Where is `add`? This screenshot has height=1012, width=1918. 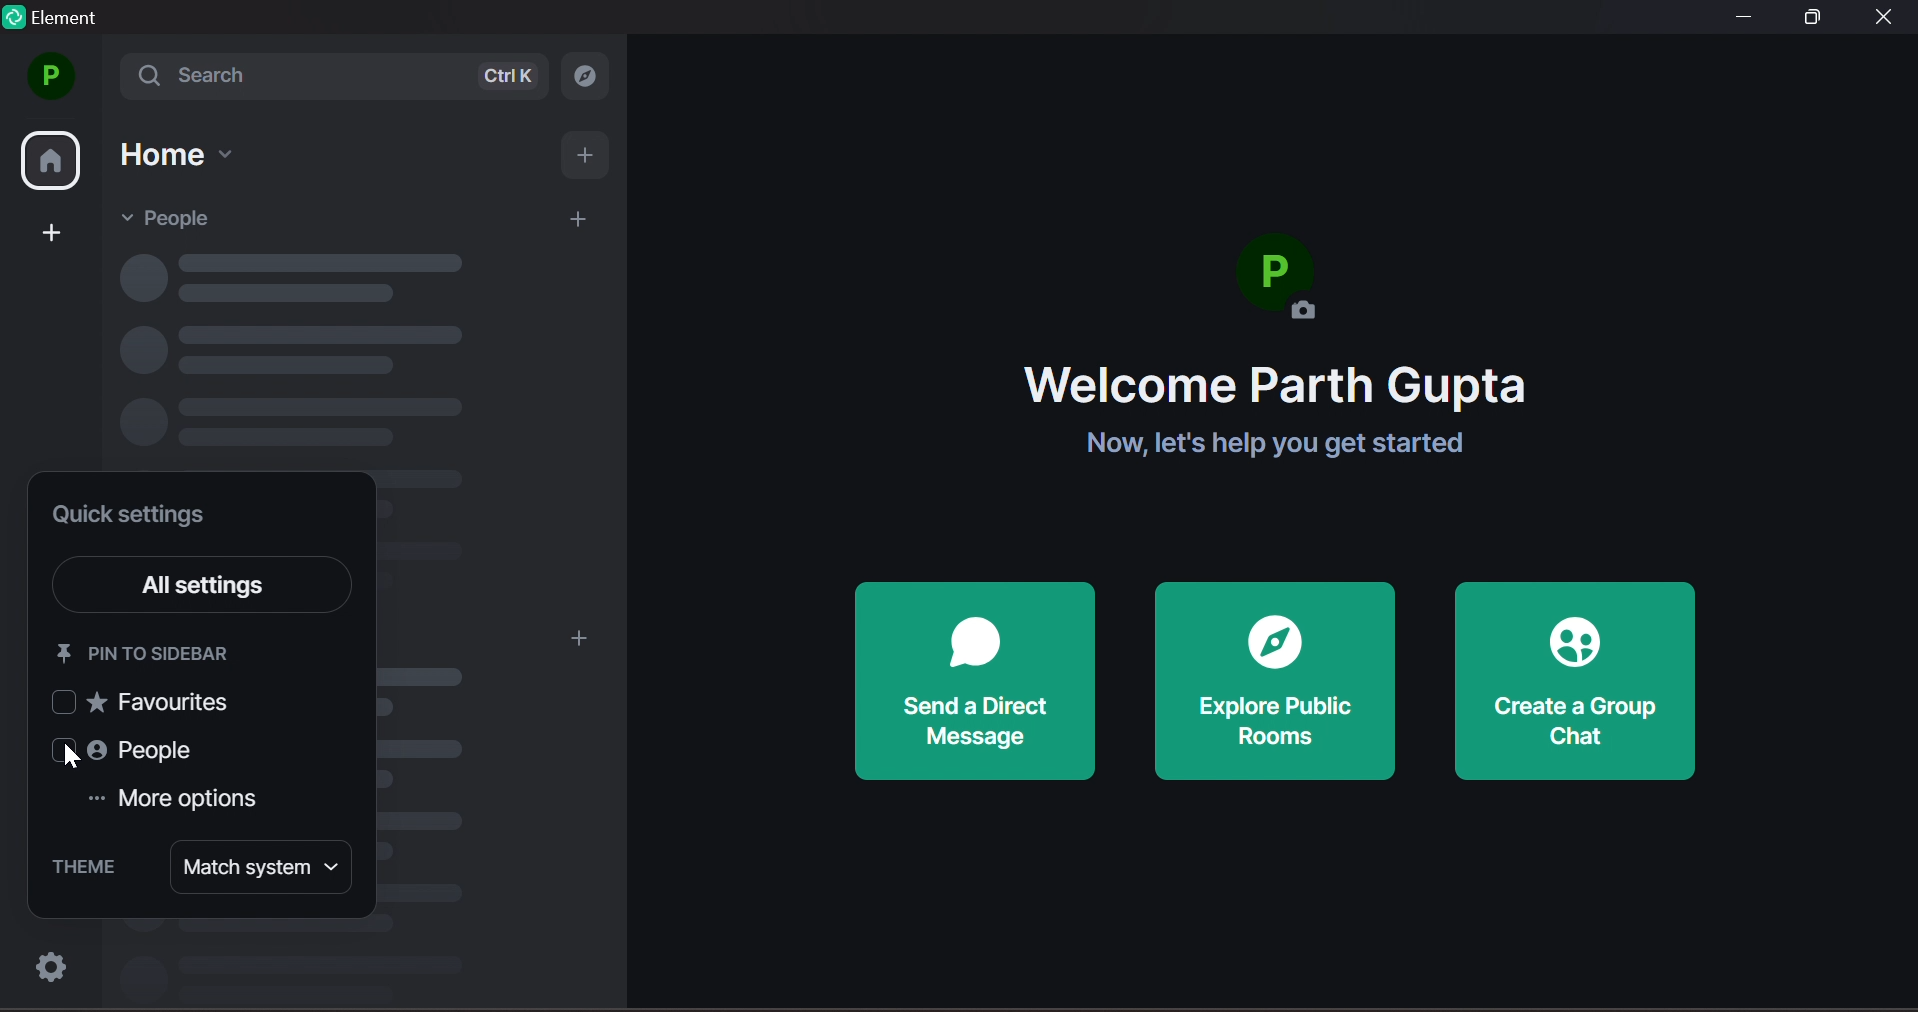 add is located at coordinates (580, 221).